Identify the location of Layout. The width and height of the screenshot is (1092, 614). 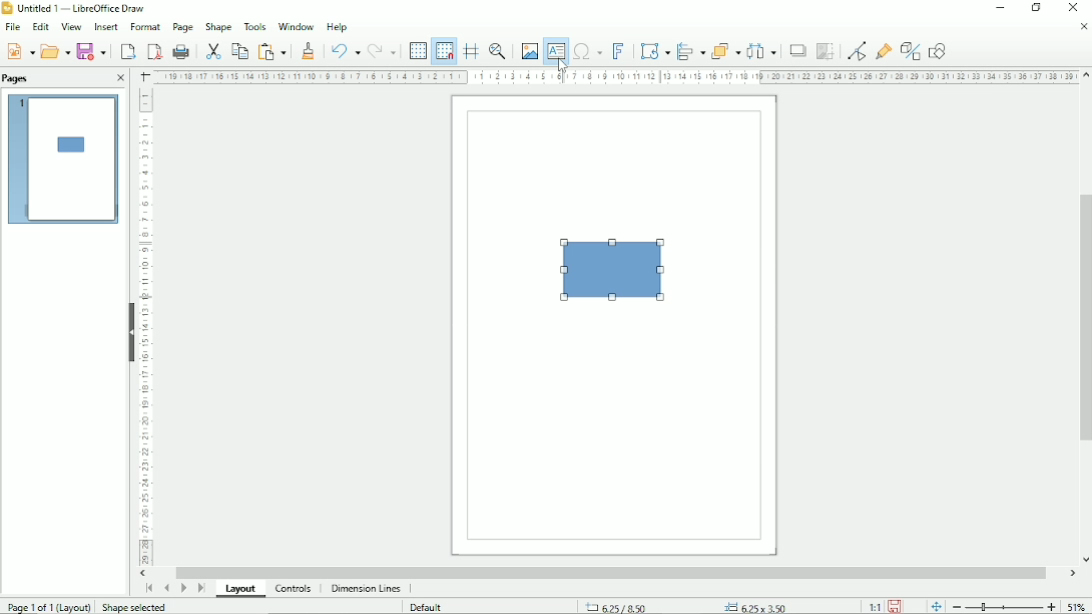
(241, 589).